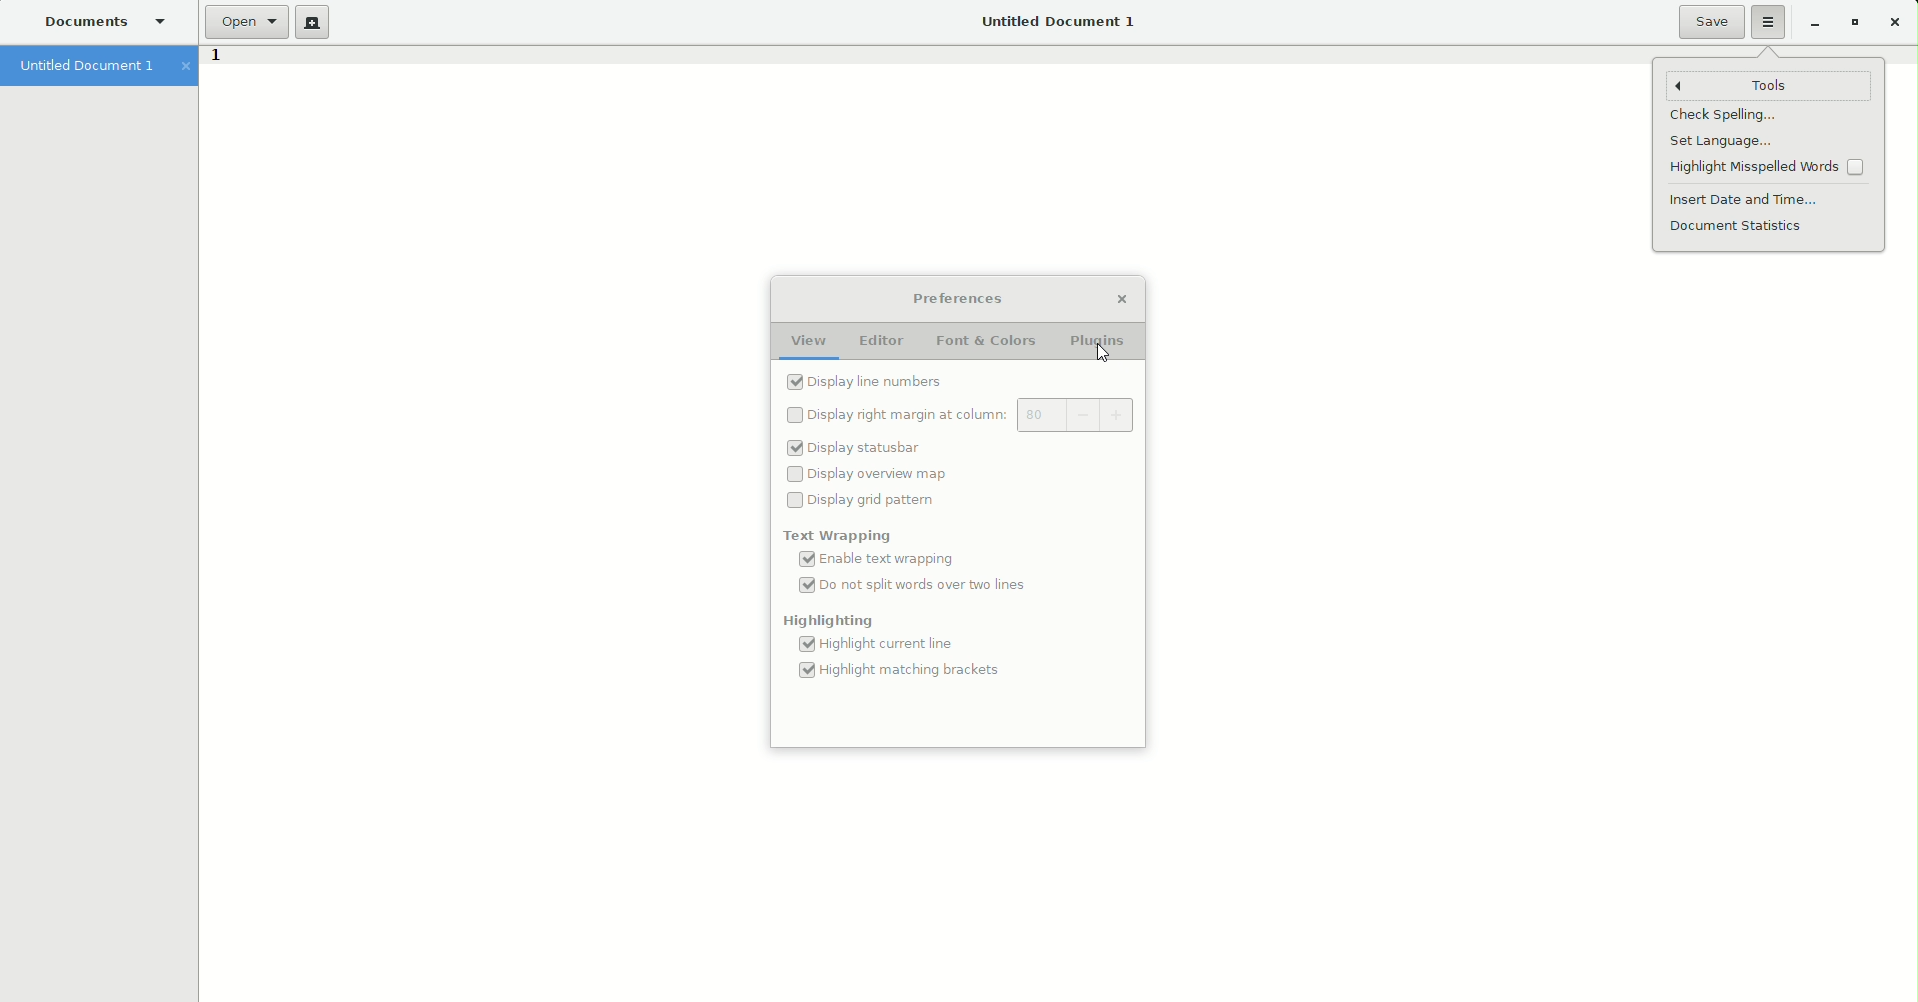 The image size is (1918, 1002). I want to click on Highlight misspelled words, so click(1770, 169).